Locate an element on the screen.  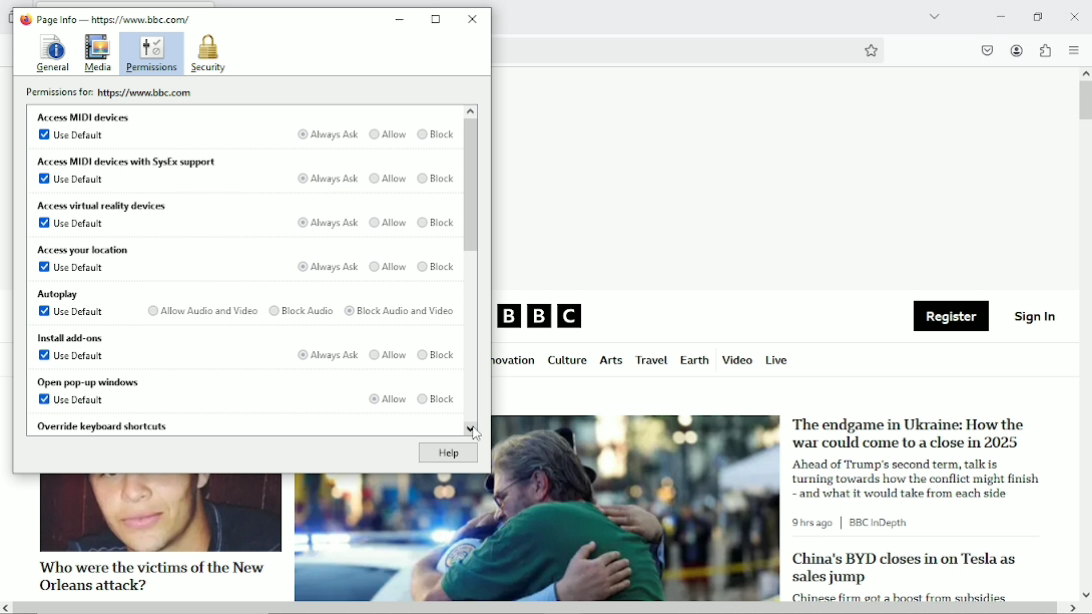
Access your location is located at coordinates (85, 249).